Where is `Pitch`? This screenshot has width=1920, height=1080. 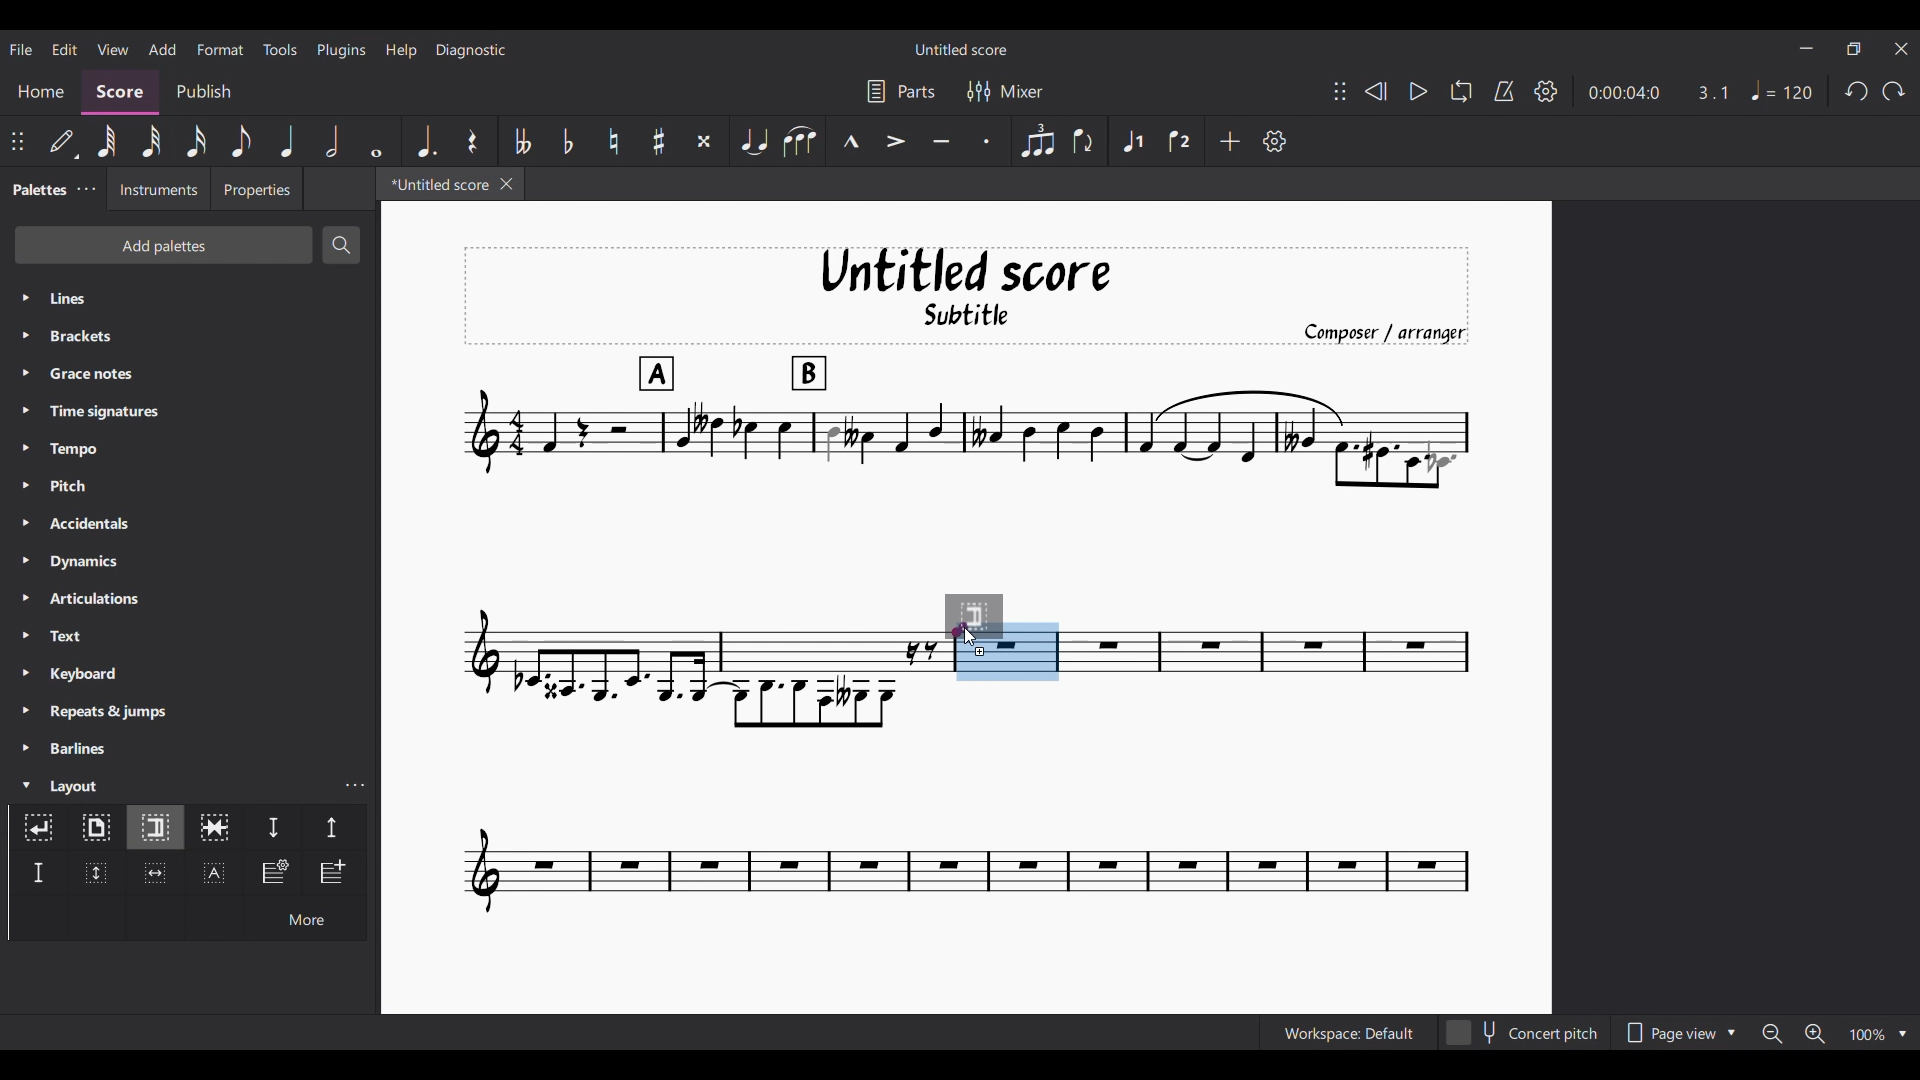 Pitch is located at coordinates (190, 485).